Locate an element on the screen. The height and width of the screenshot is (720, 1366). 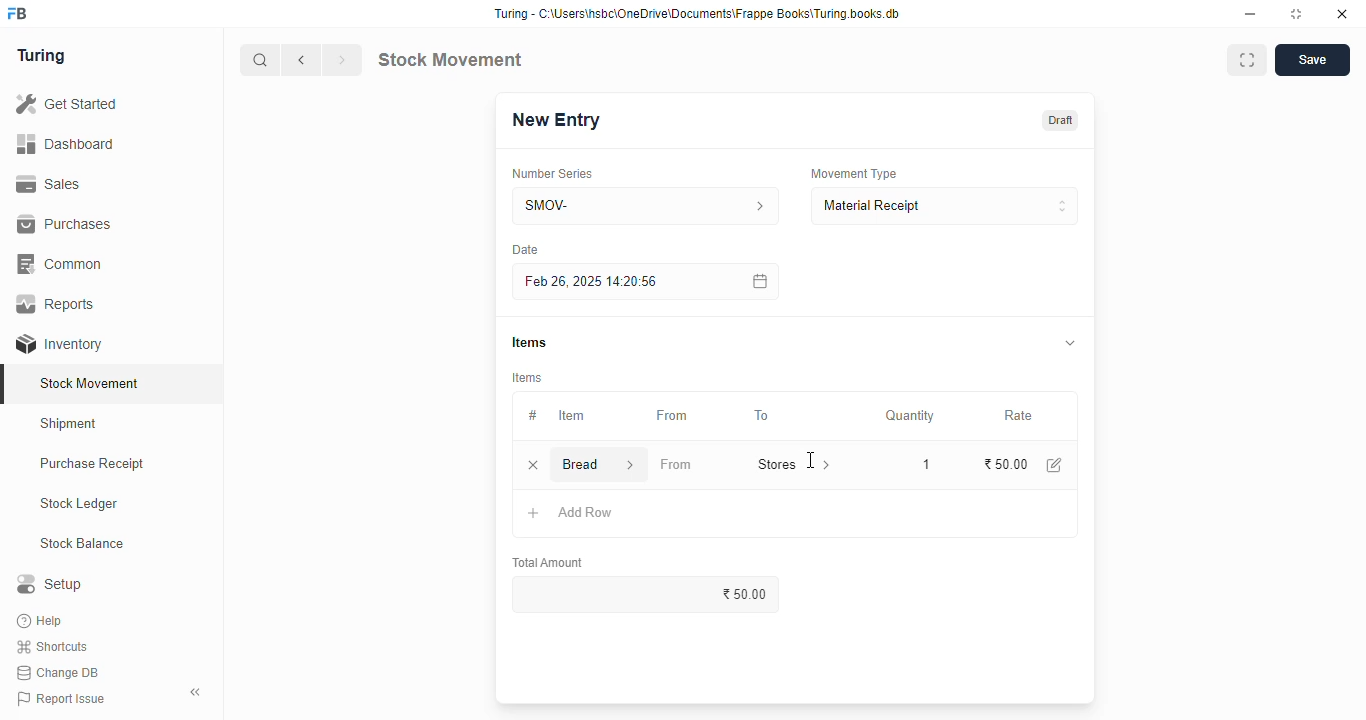
reports is located at coordinates (57, 303).